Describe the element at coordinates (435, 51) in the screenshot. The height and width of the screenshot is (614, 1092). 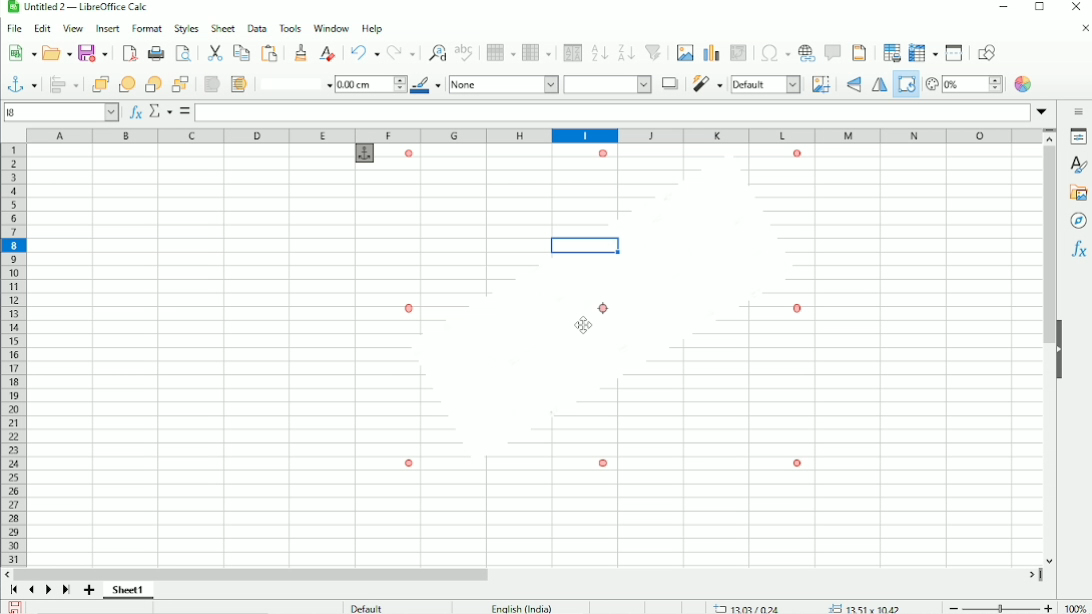
I see `Find and rest` at that location.